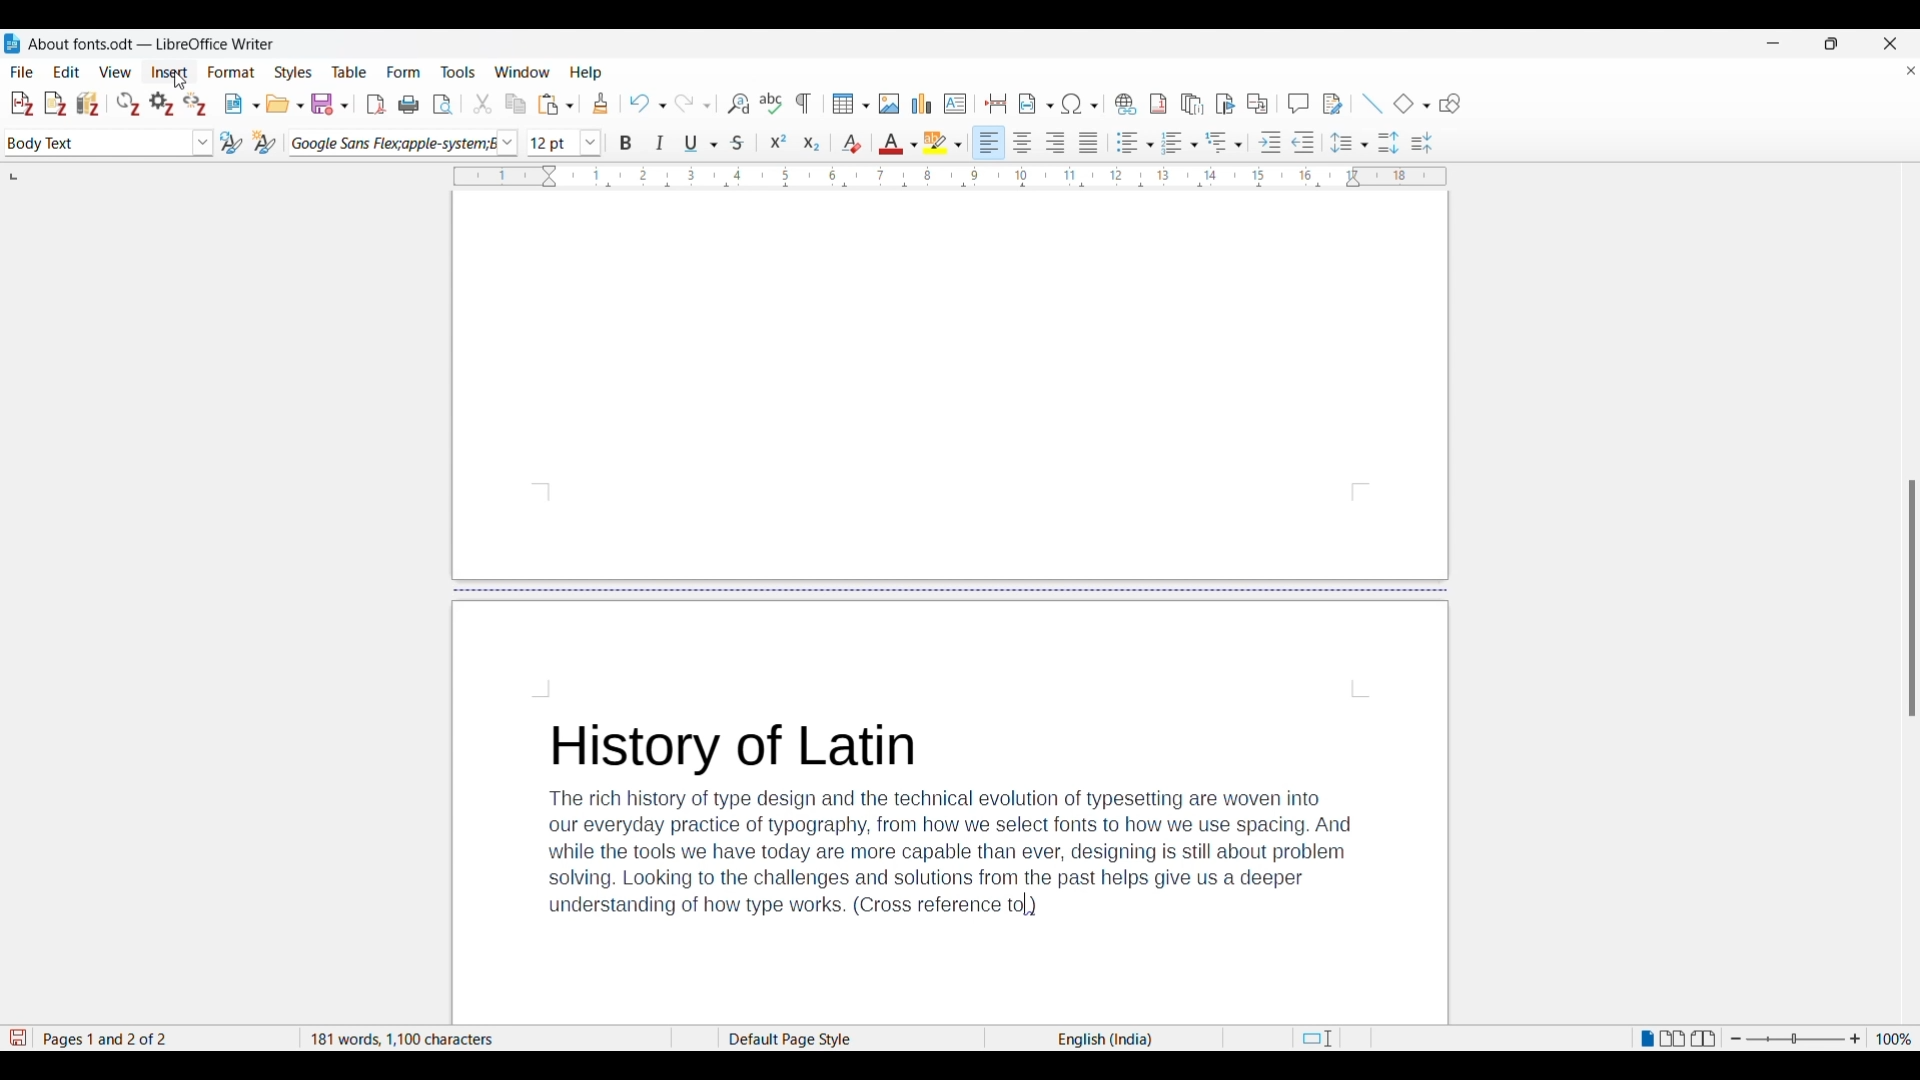  Describe the element at coordinates (851, 104) in the screenshot. I see `Insert table` at that location.